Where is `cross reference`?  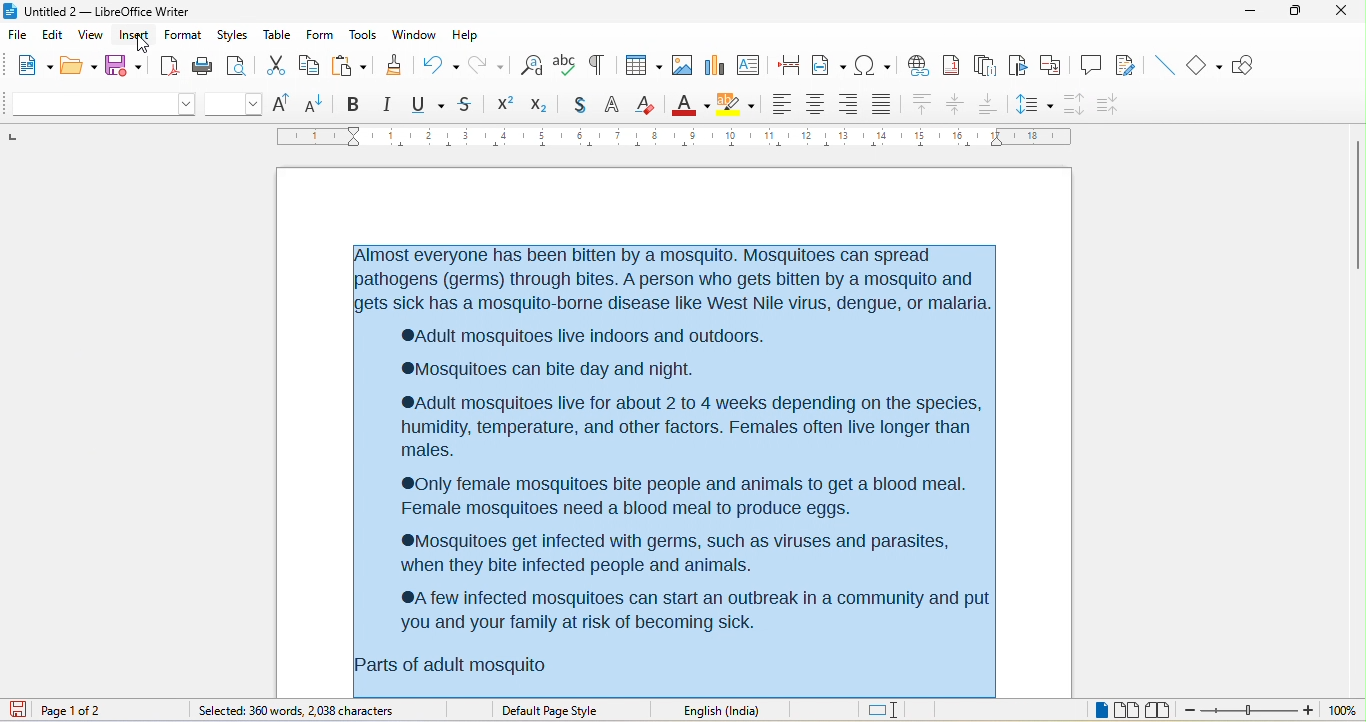
cross reference is located at coordinates (1051, 65).